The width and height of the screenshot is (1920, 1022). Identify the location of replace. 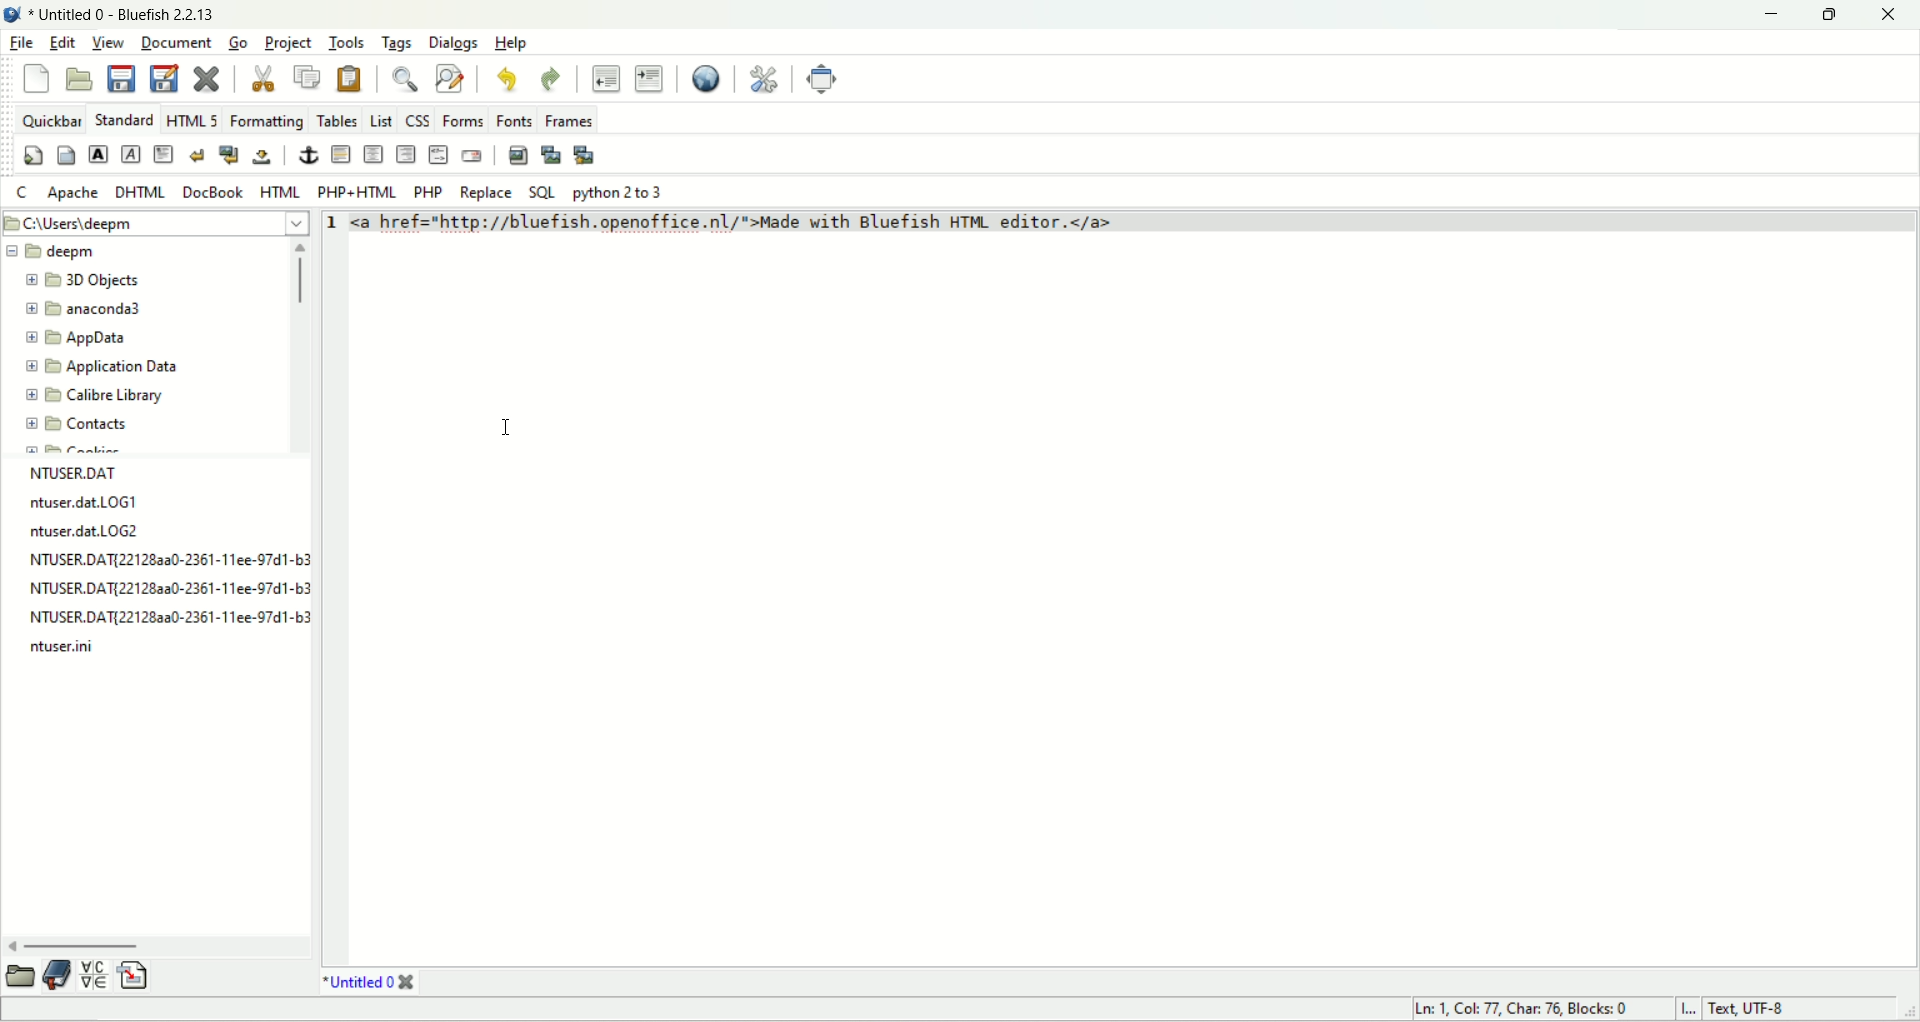
(483, 192).